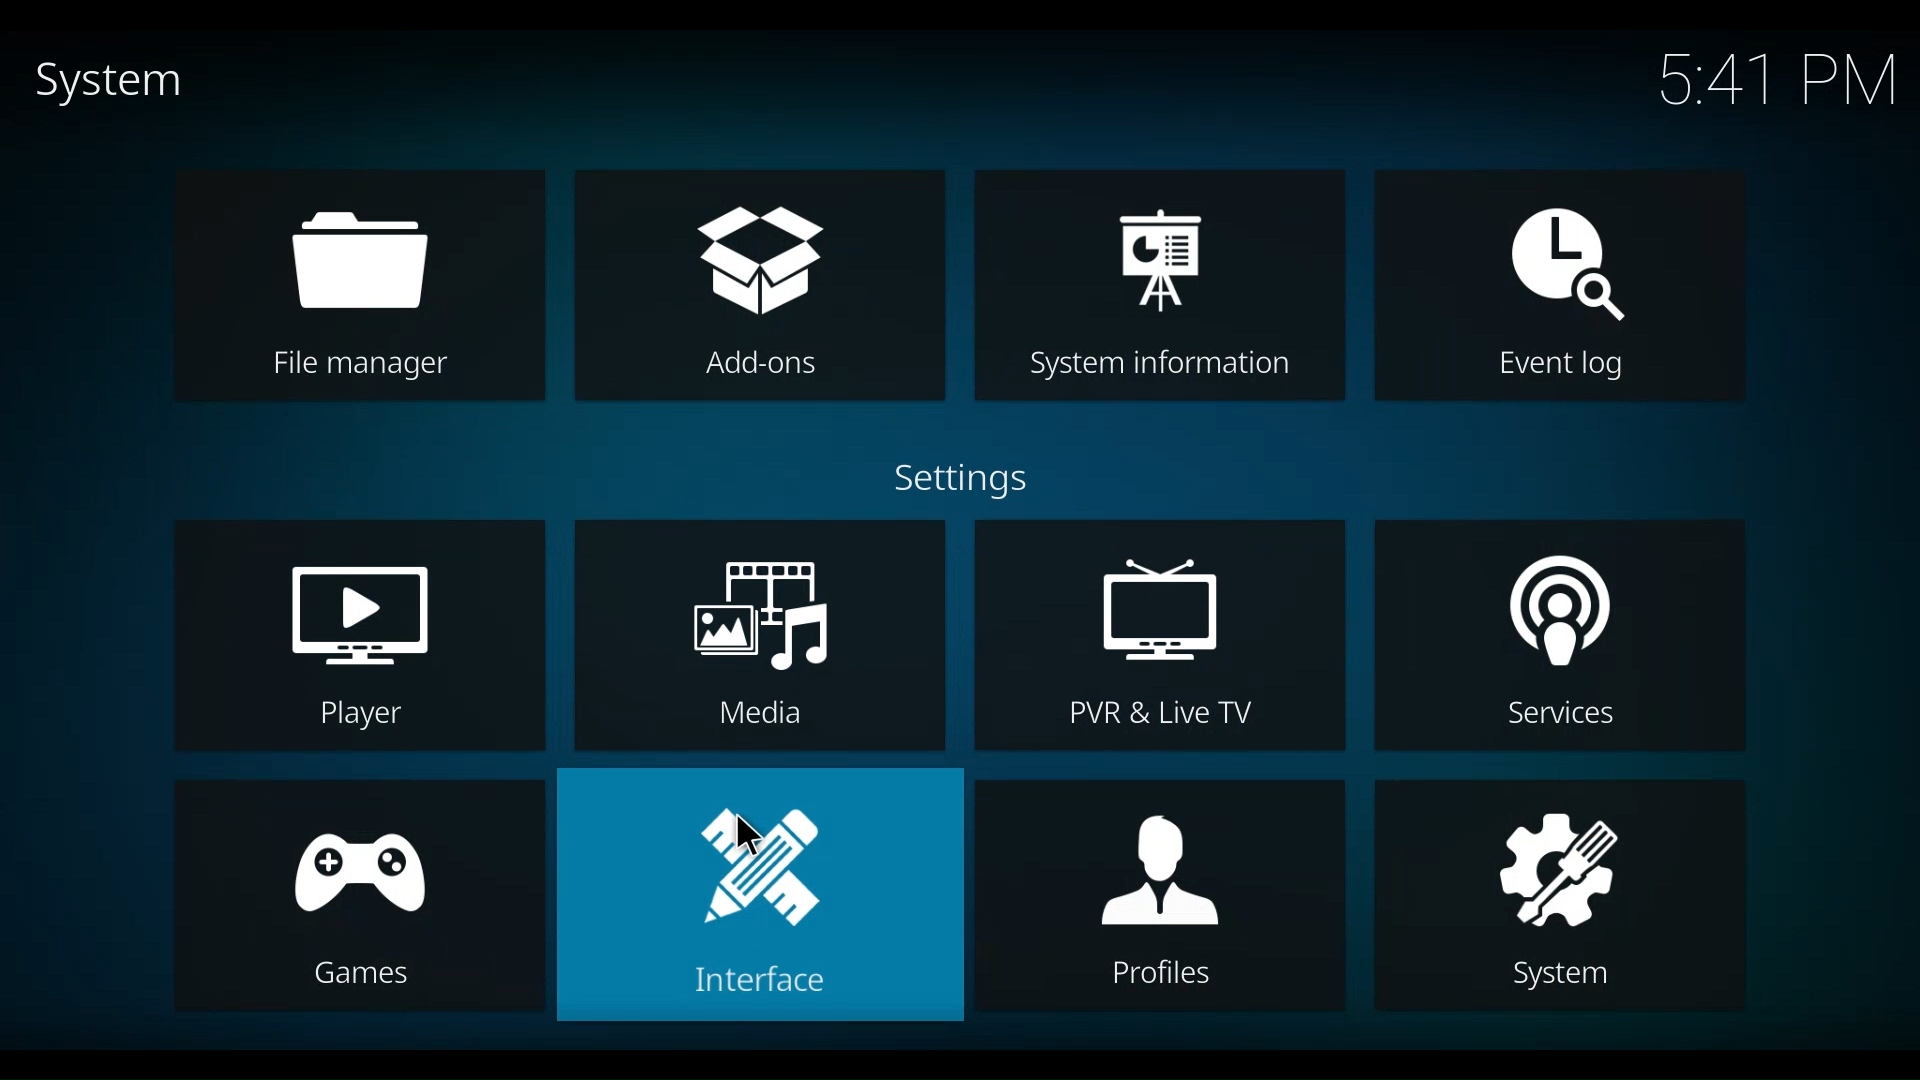 The image size is (1920, 1080). What do you see at coordinates (1559, 636) in the screenshot?
I see `Services` at bounding box center [1559, 636].